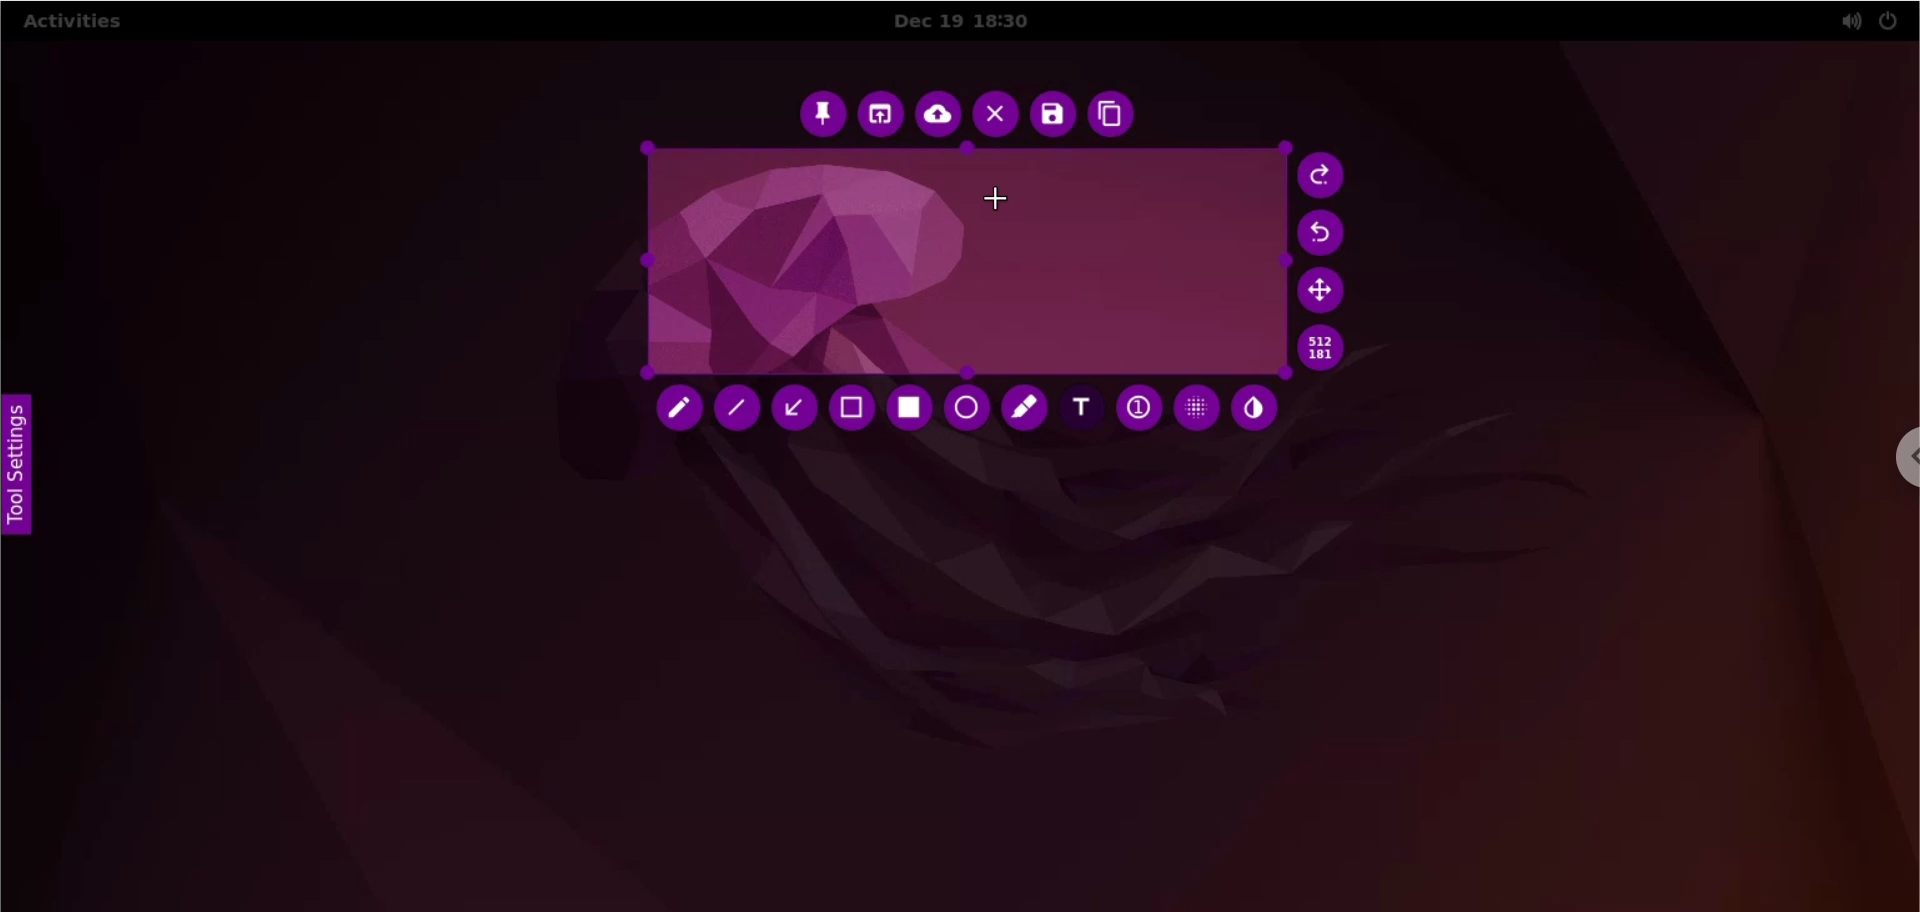  I want to click on rectangle tool, so click(916, 407).